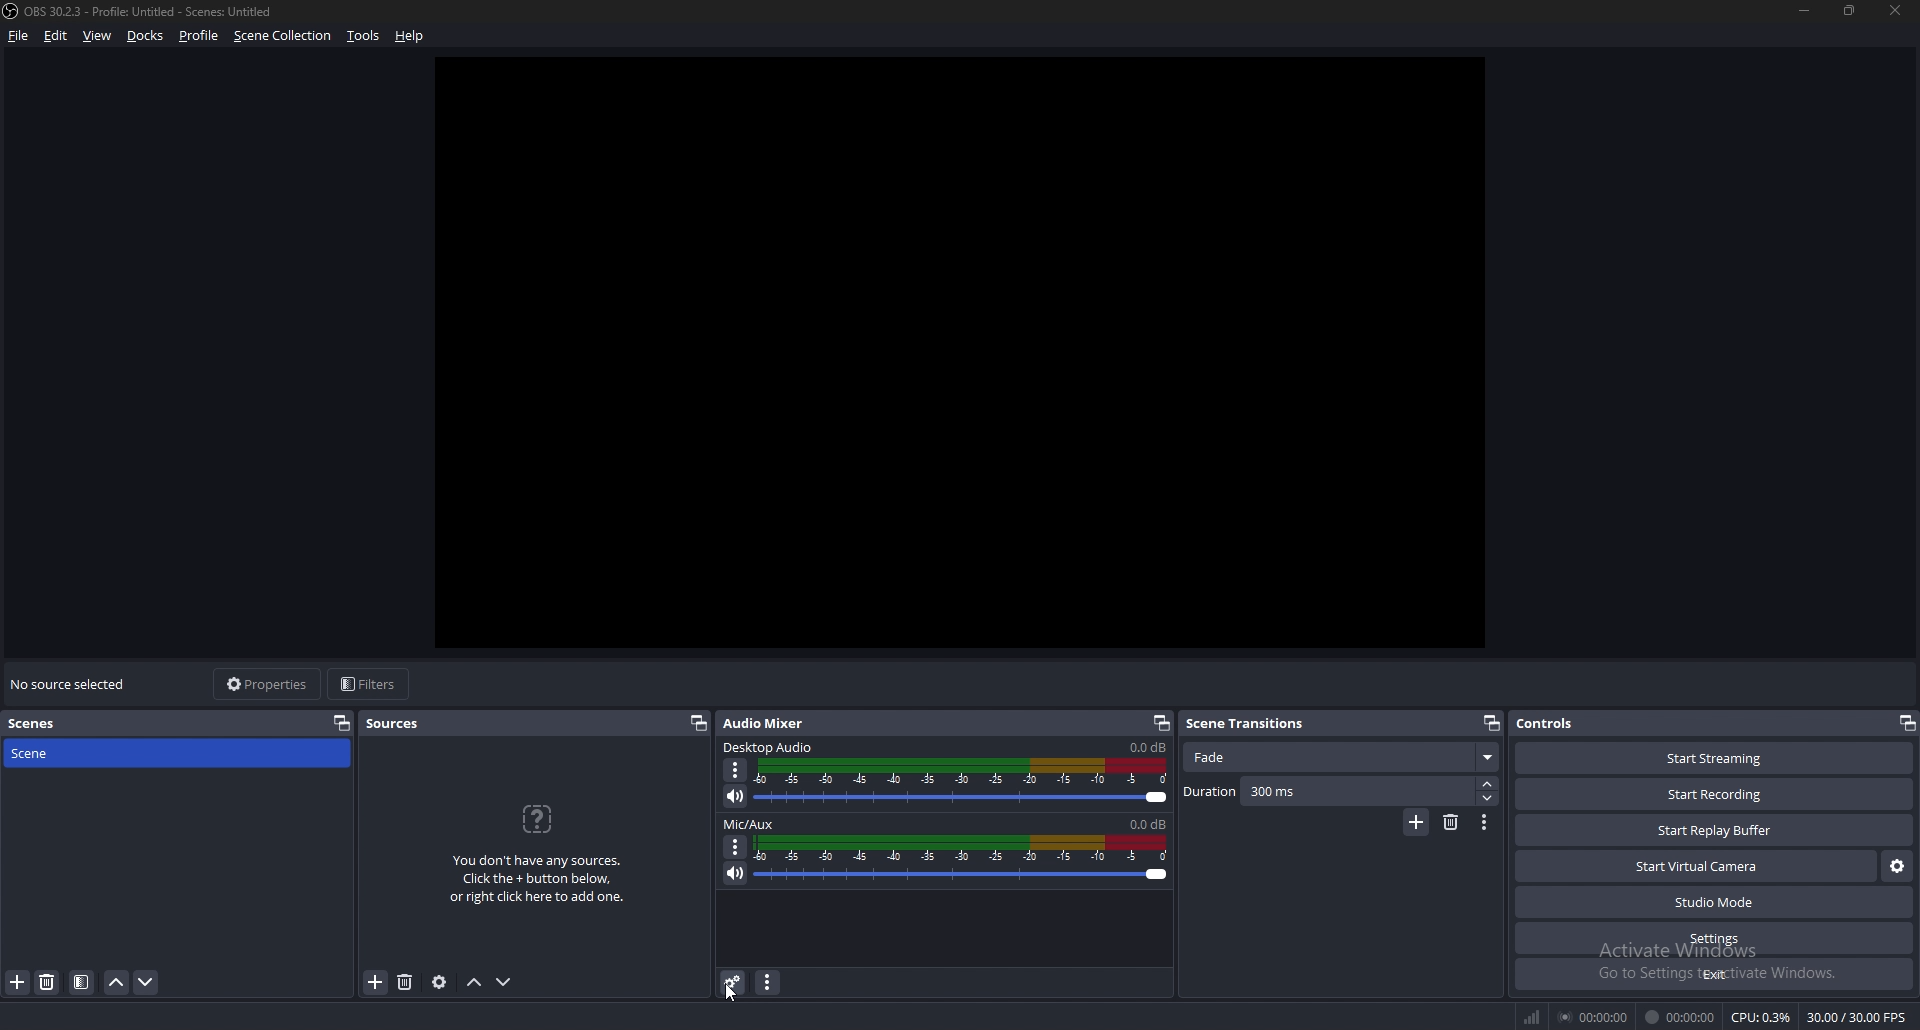  I want to click on studio mode, so click(1713, 903).